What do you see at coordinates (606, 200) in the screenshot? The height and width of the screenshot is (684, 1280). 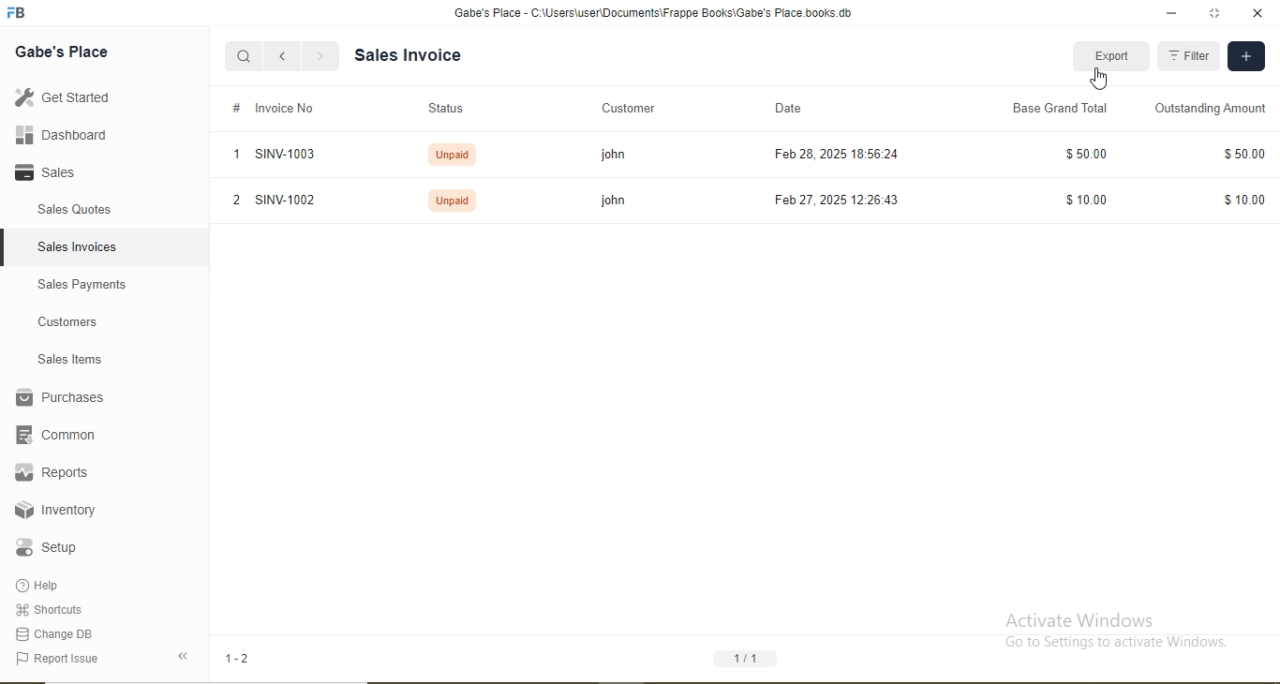 I see `john` at bounding box center [606, 200].